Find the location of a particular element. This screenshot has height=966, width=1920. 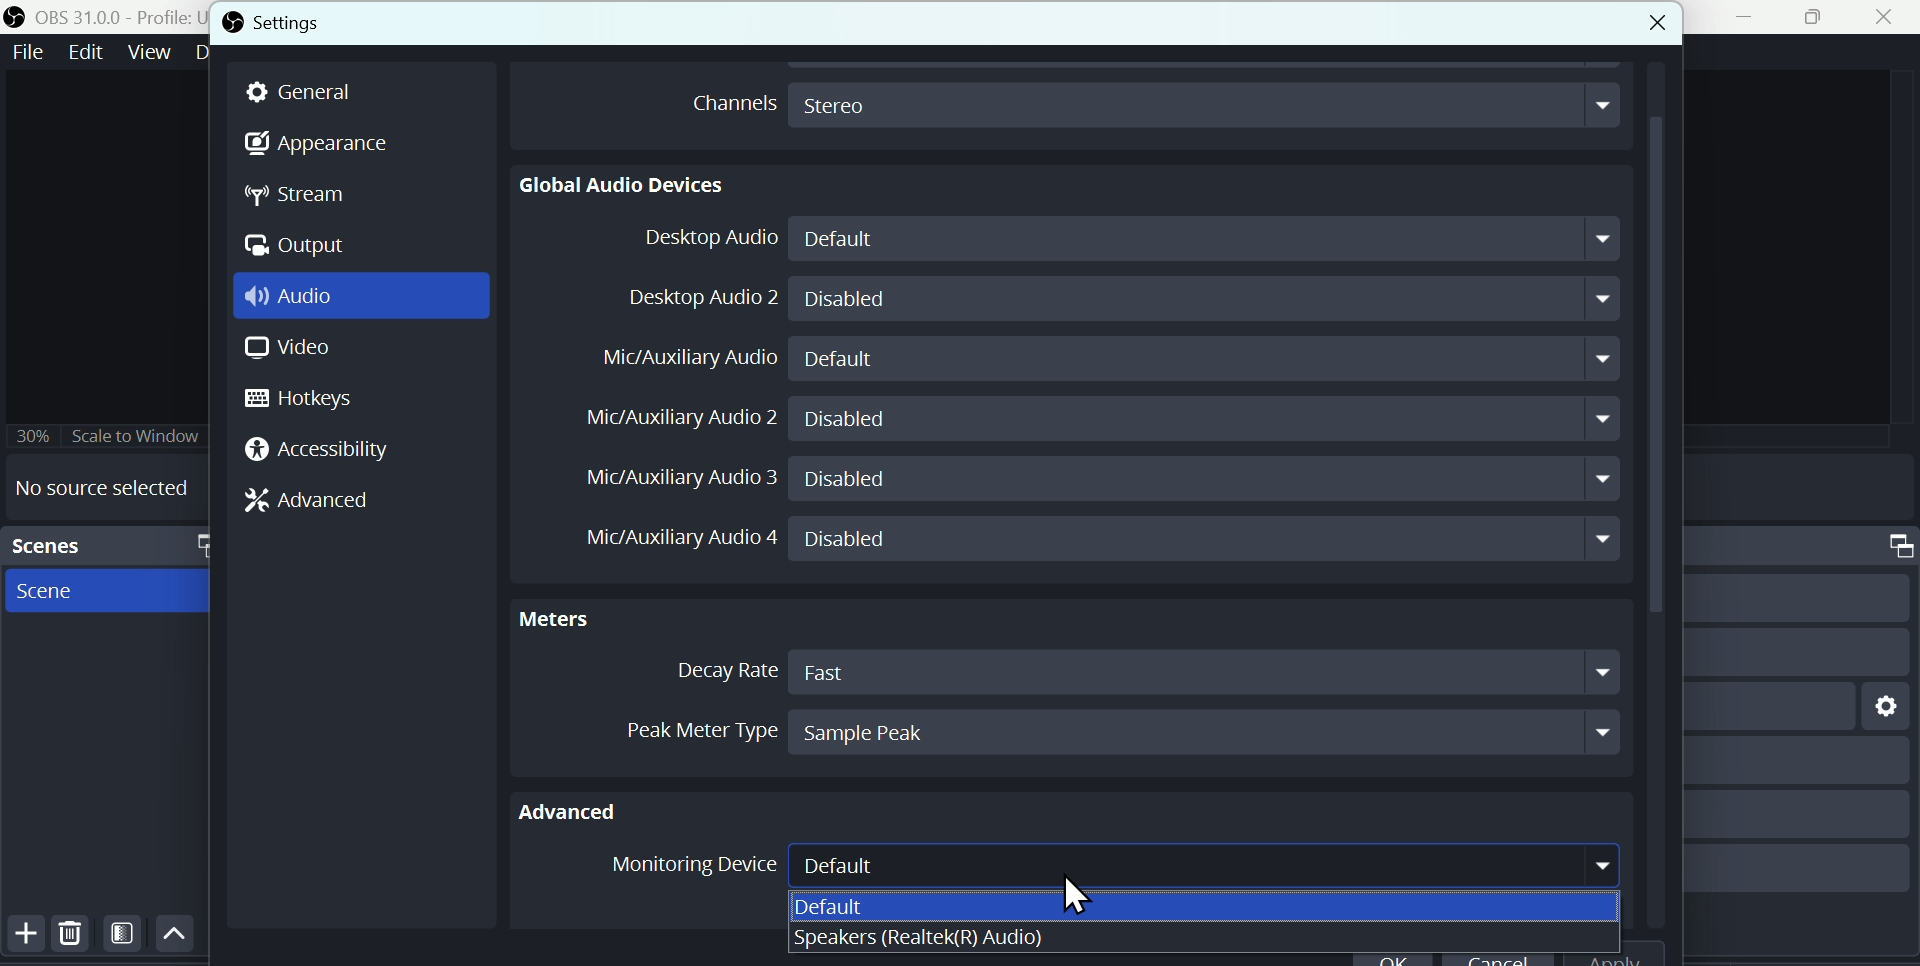

Advanced is located at coordinates (583, 808).